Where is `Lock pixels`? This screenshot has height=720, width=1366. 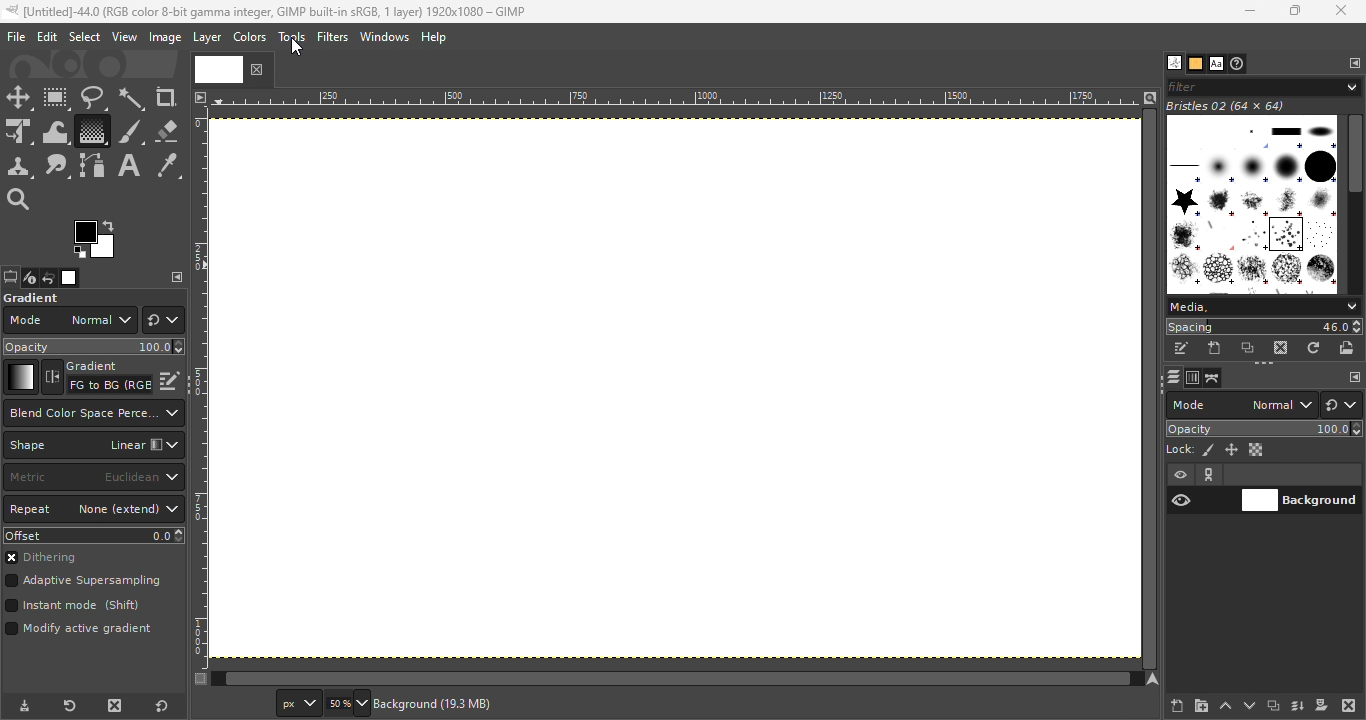
Lock pixels is located at coordinates (1190, 448).